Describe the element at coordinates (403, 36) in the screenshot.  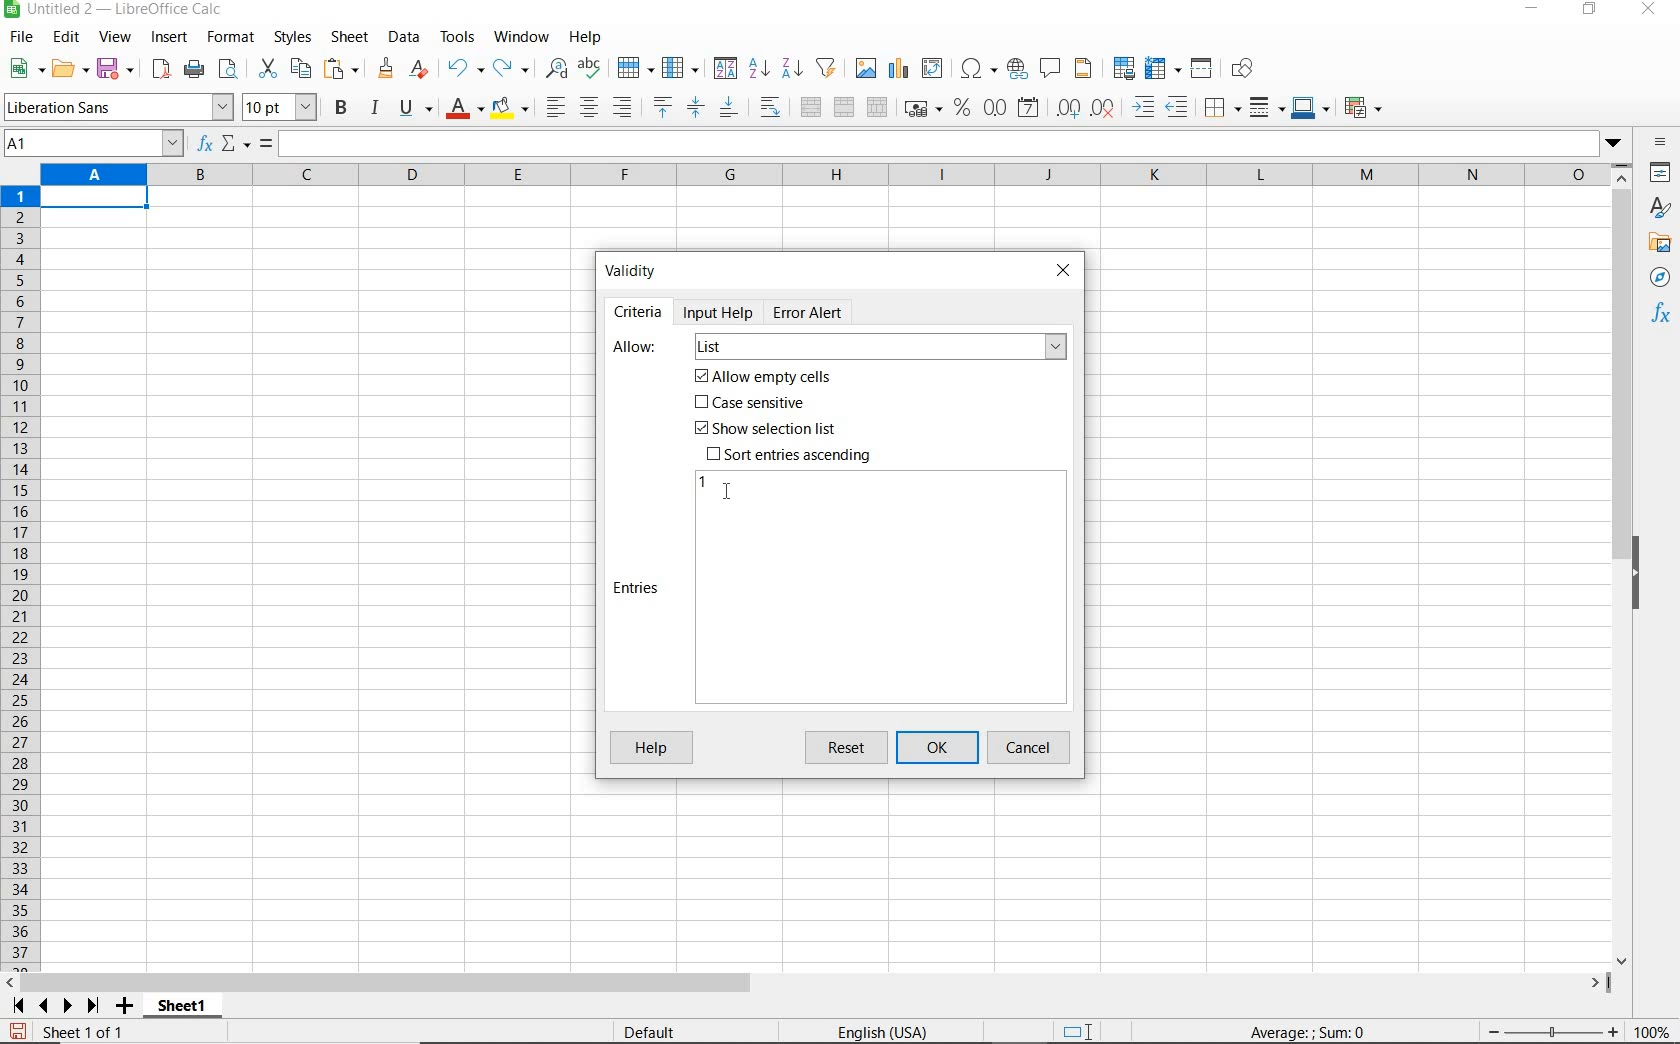
I see `data` at that location.